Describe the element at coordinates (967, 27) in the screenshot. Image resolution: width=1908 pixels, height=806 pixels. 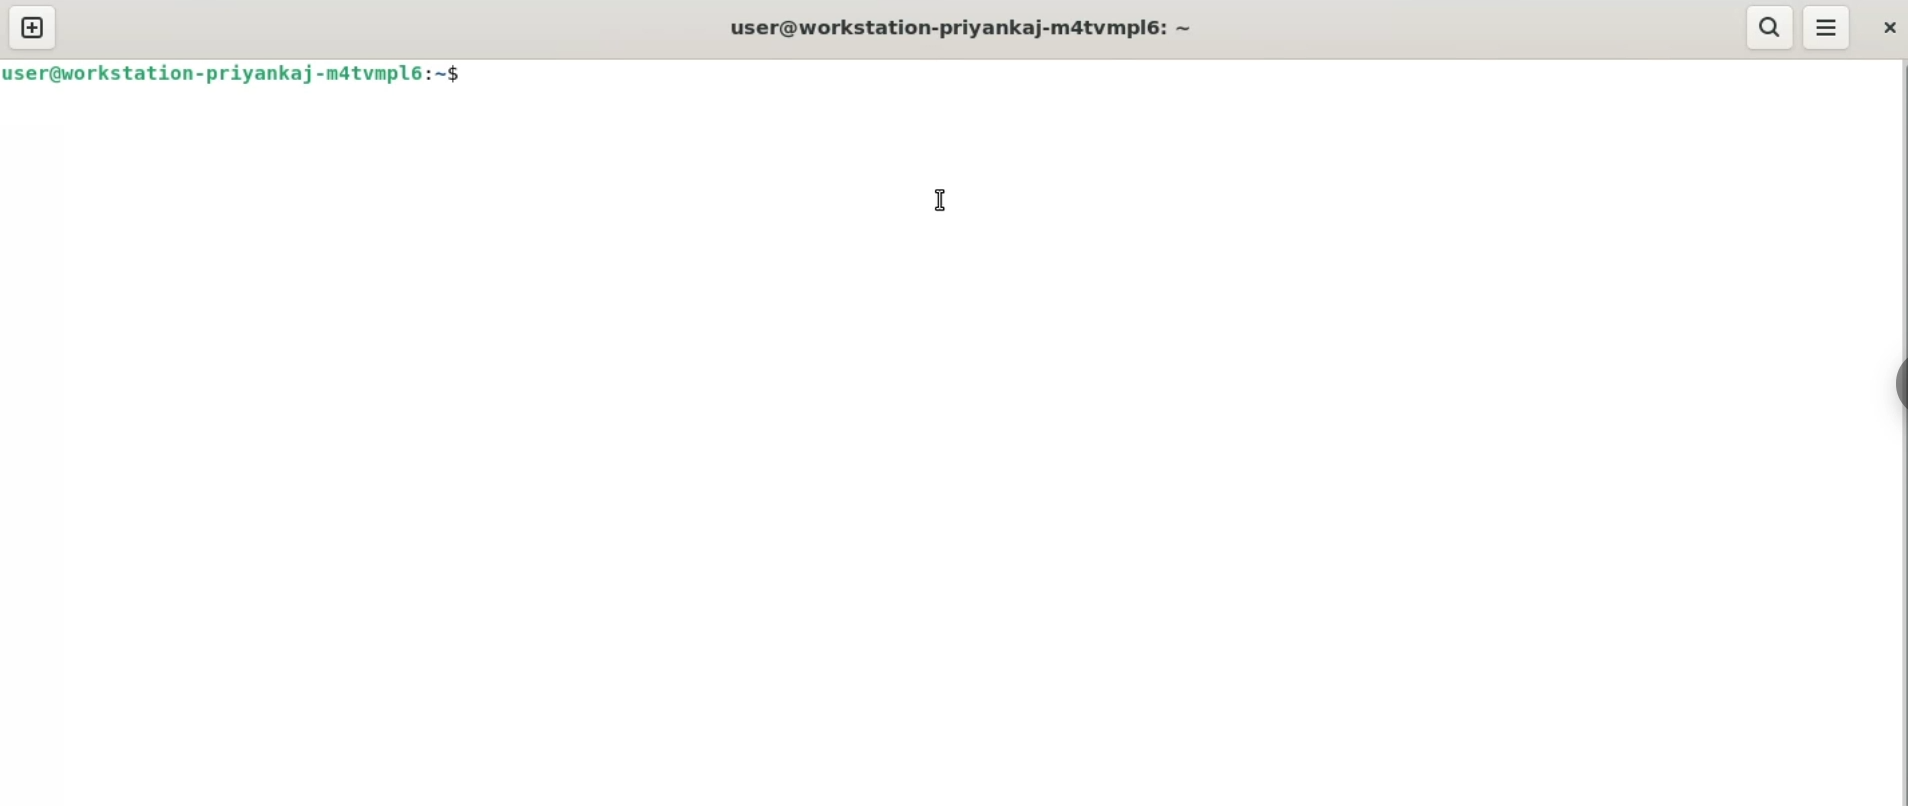
I see `user@workstation-priyankaj-m4tvmpl6: ~` at that location.